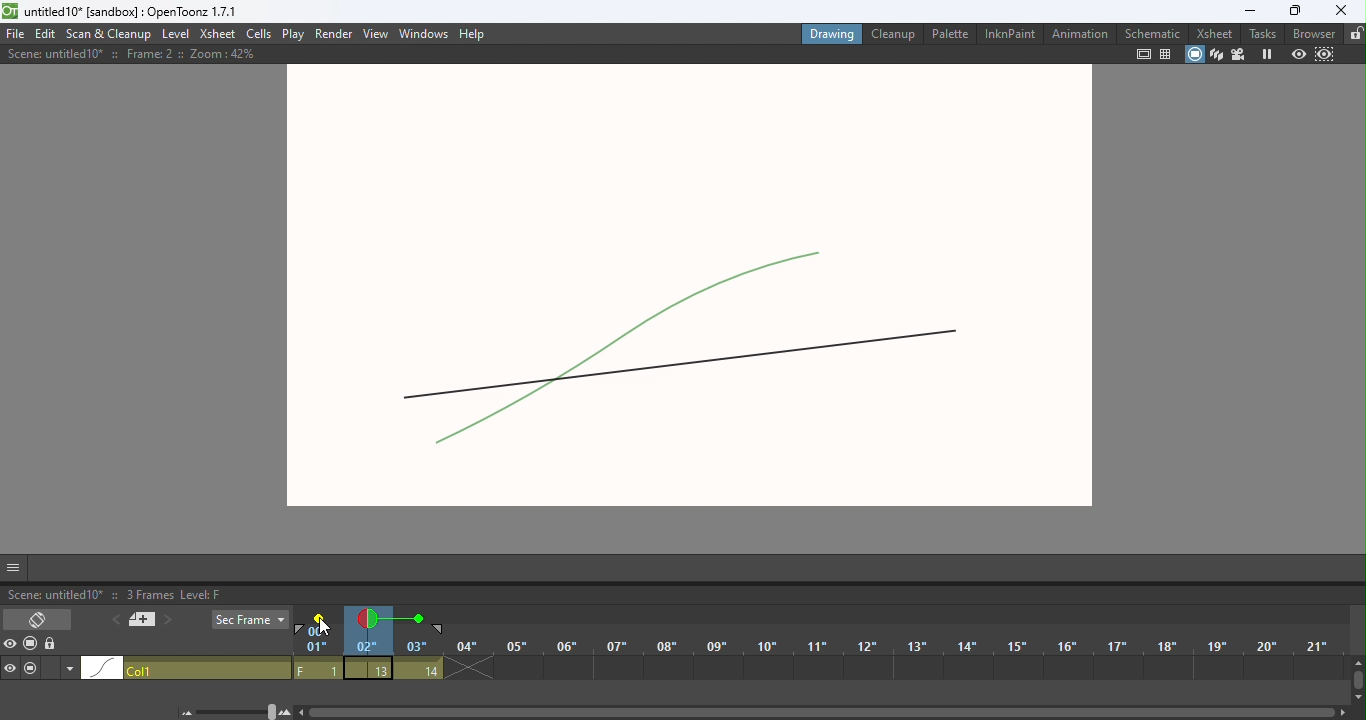 This screenshot has width=1366, height=720. Describe the element at coordinates (13, 568) in the screenshot. I see `GUI show/hide` at that location.